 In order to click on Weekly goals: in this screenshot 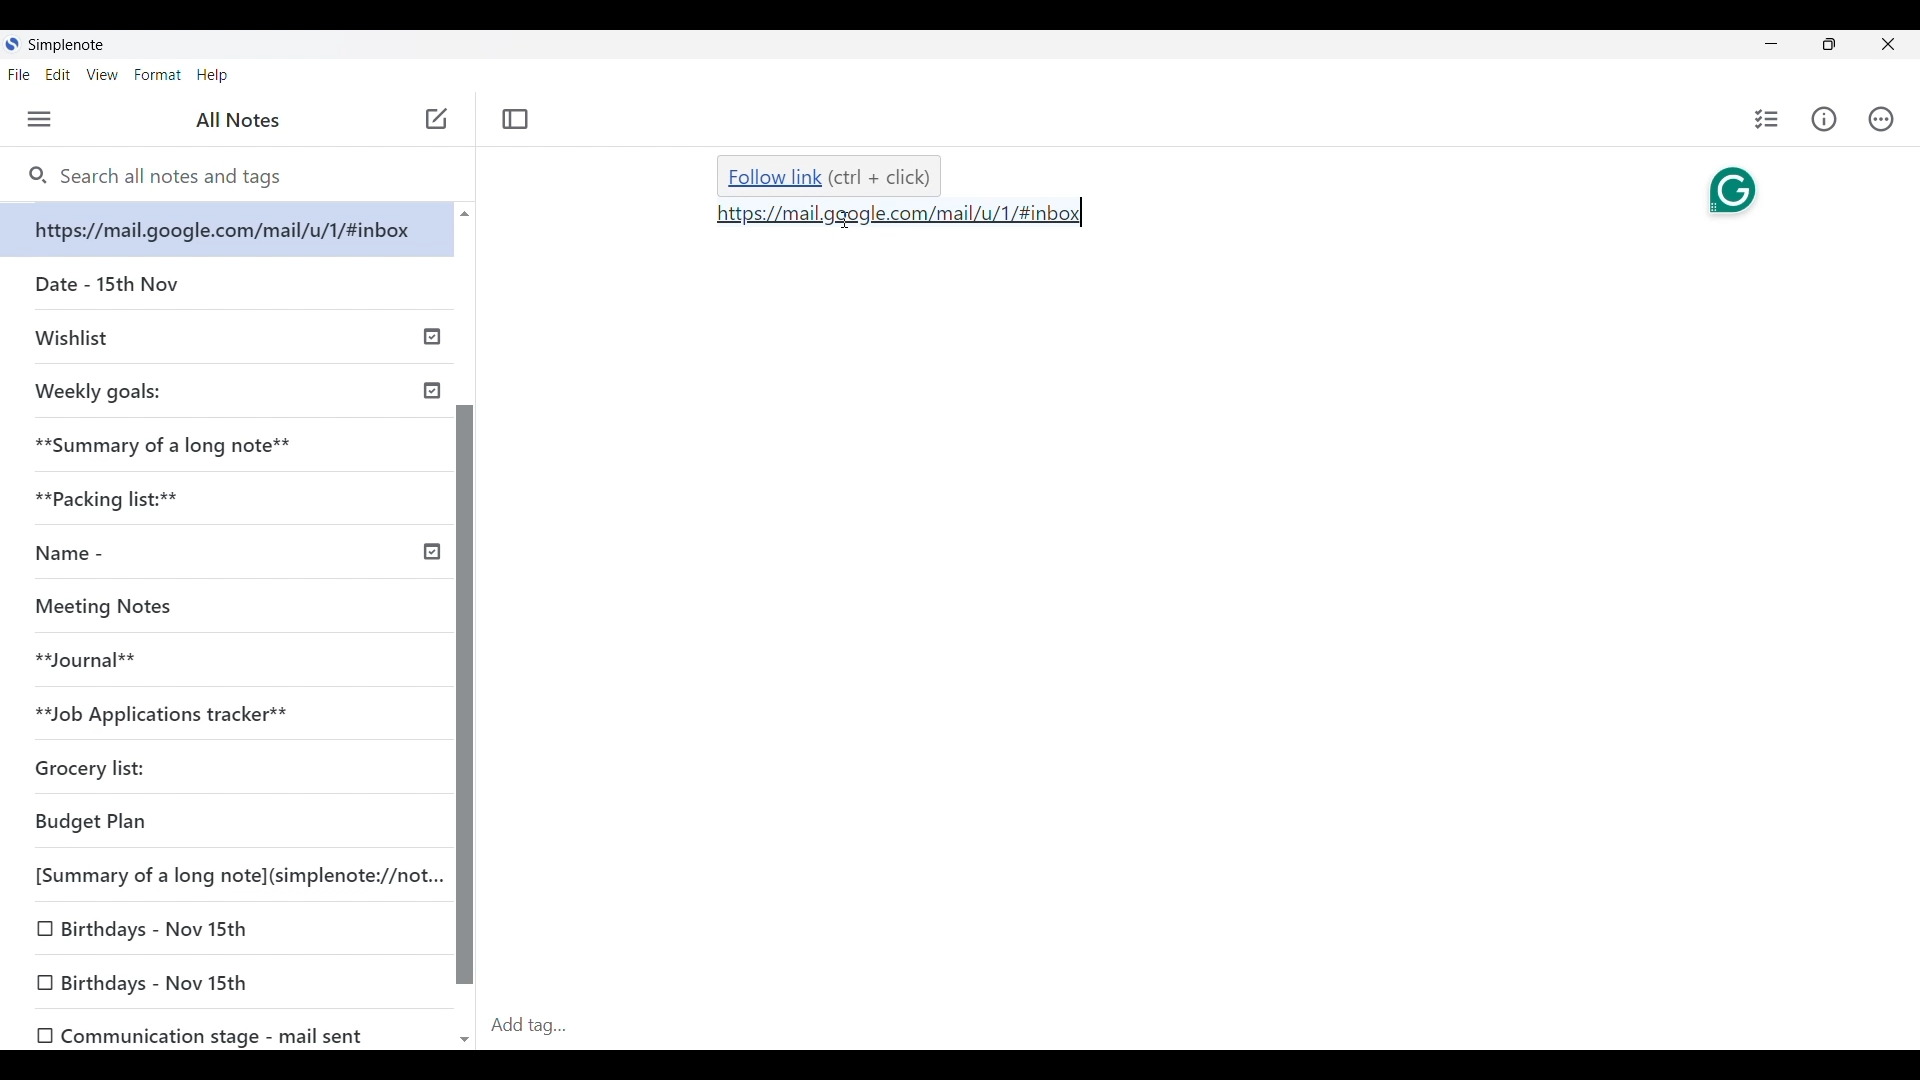, I will do `click(108, 391)`.